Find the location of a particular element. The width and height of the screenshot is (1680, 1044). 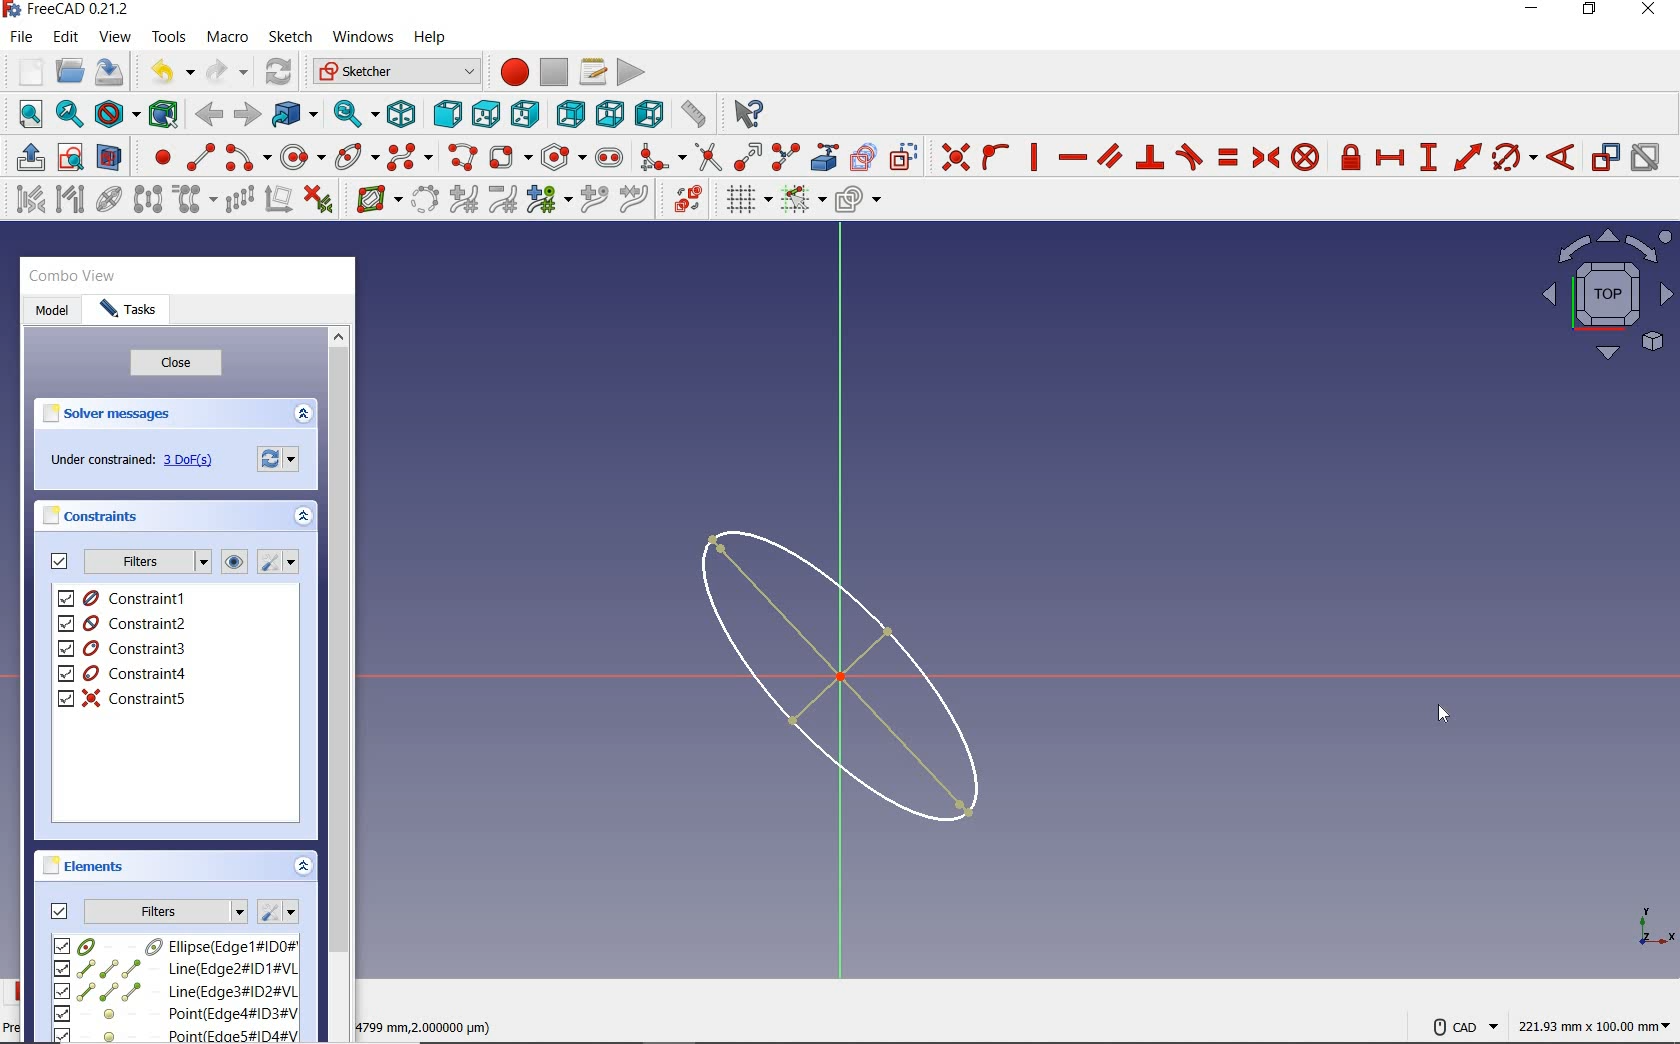

select associated geometry is located at coordinates (70, 201).